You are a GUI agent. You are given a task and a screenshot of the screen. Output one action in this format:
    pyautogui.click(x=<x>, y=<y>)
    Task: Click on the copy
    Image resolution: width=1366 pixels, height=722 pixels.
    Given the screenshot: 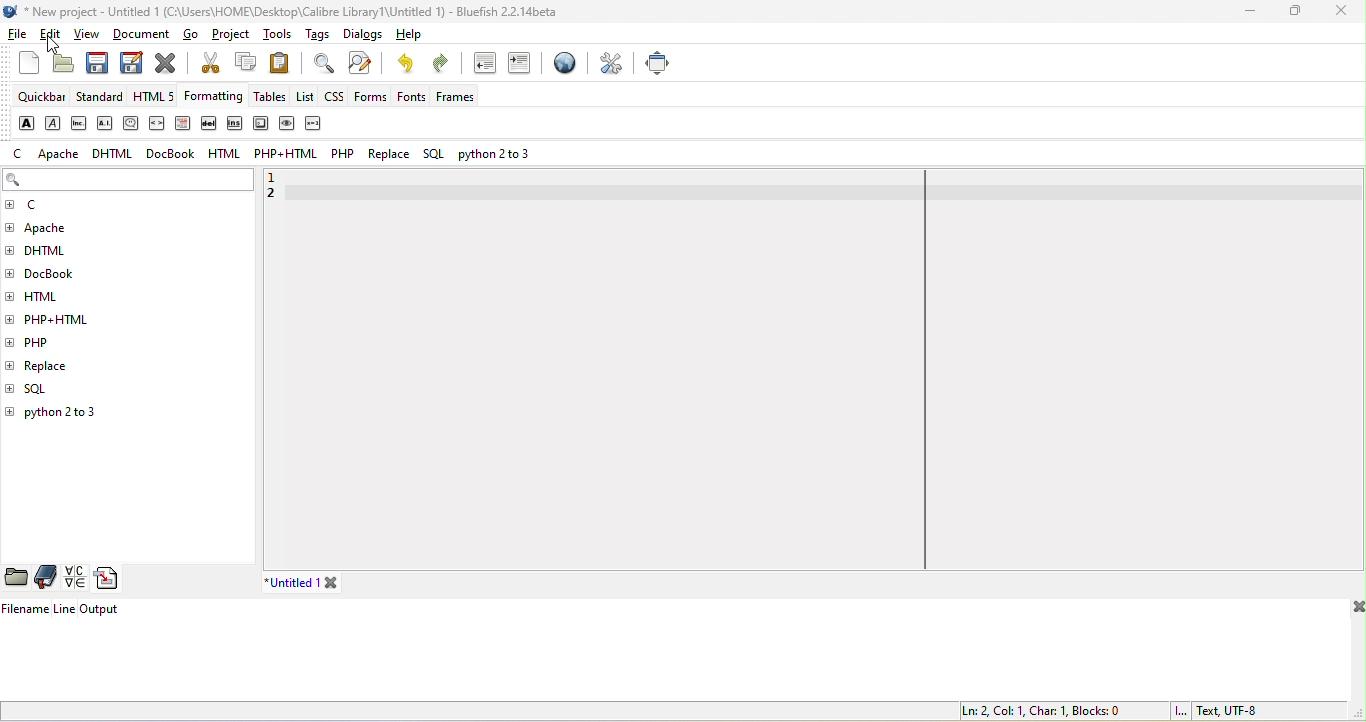 What is the action you would take?
    pyautogui.click(x=245, y=64)
    